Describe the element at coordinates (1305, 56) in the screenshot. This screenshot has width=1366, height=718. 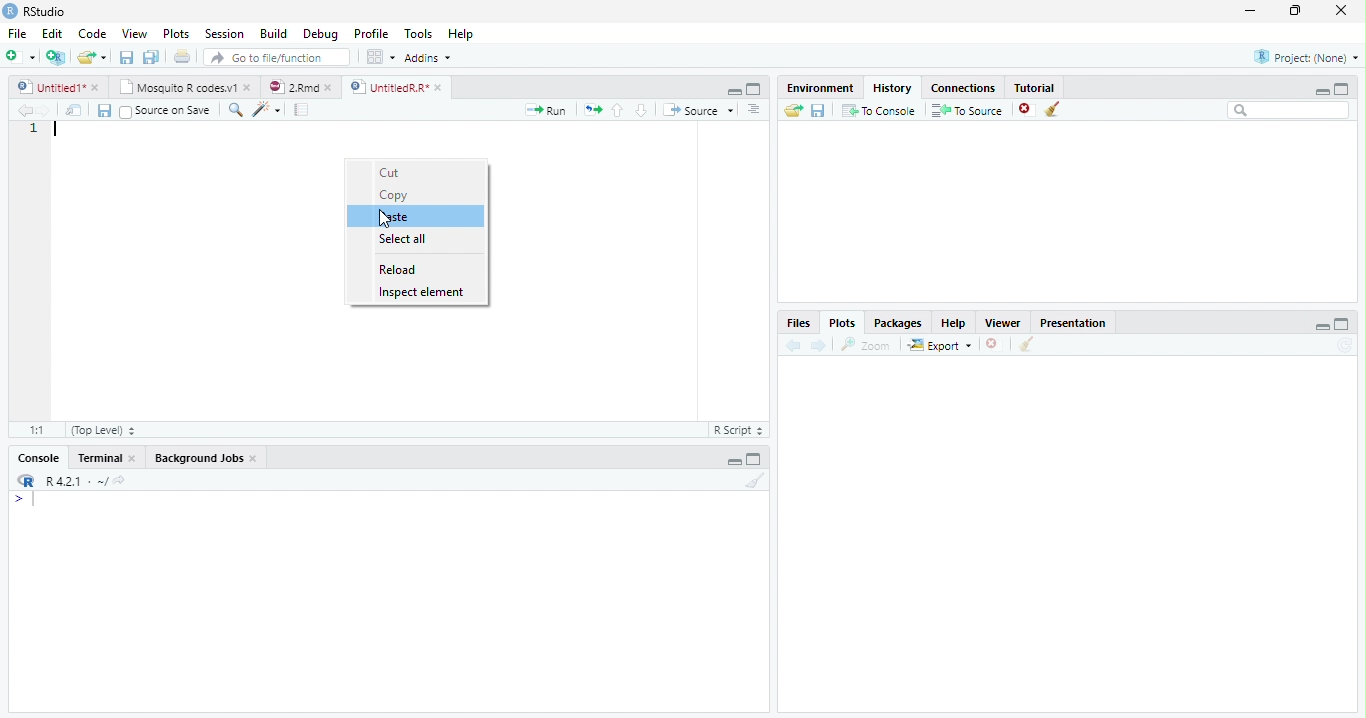
I see `Project(none)` at that location.